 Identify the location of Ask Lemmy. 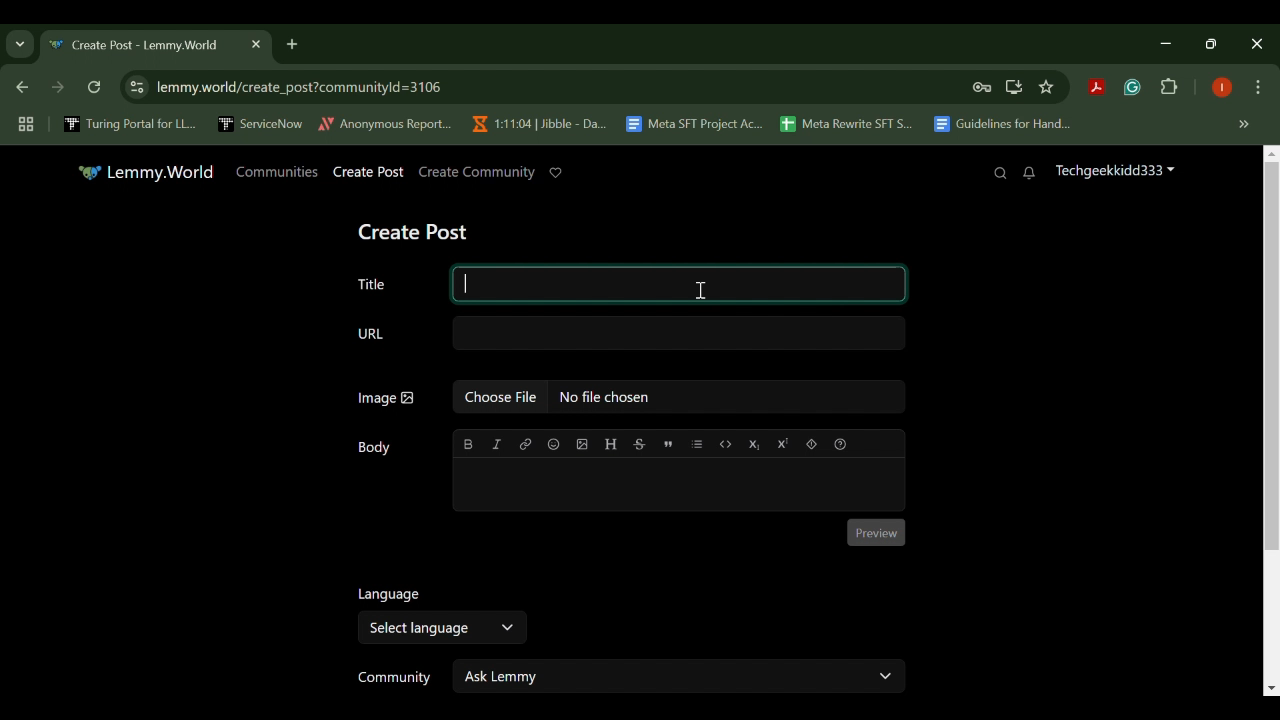
(680, 675).